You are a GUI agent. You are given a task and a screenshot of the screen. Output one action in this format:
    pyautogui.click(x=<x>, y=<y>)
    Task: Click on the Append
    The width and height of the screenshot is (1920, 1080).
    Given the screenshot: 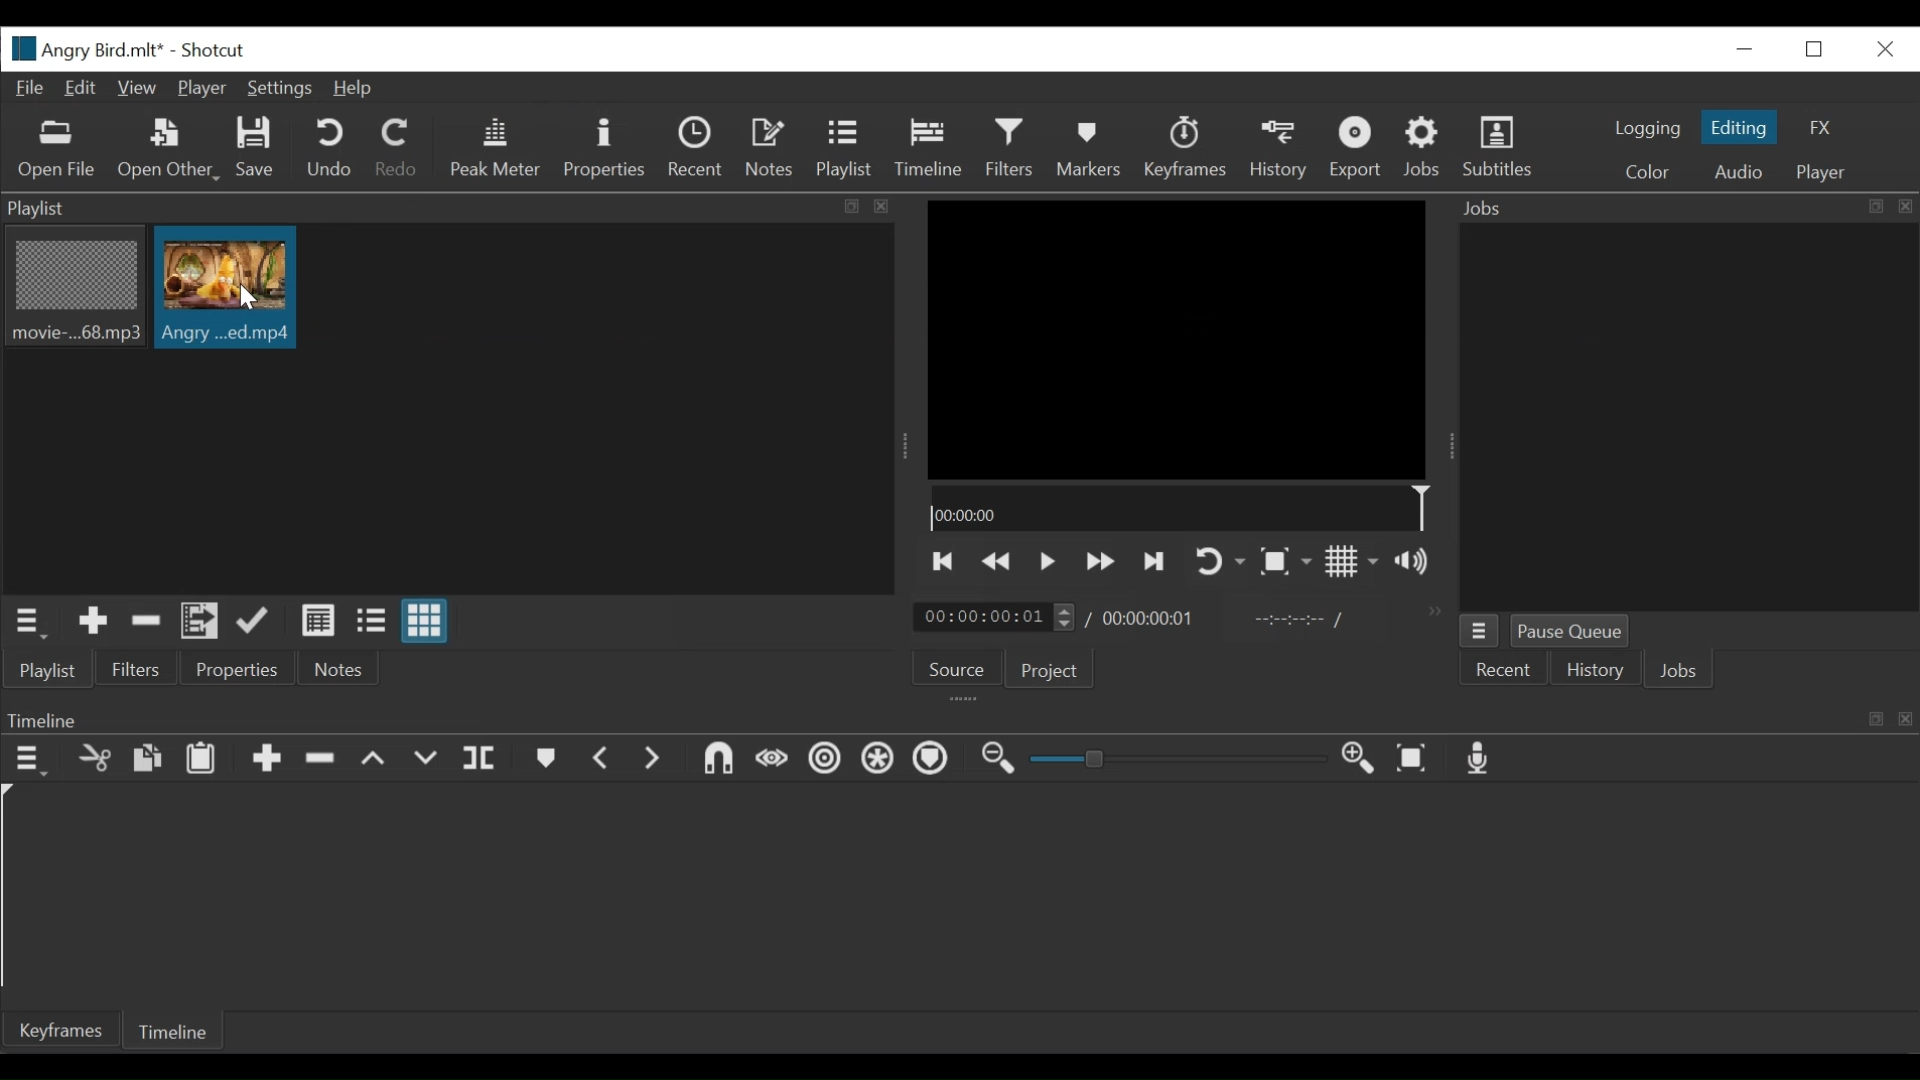 What is the action you would take?
    pyautogui.click(x=265, y=760)
    